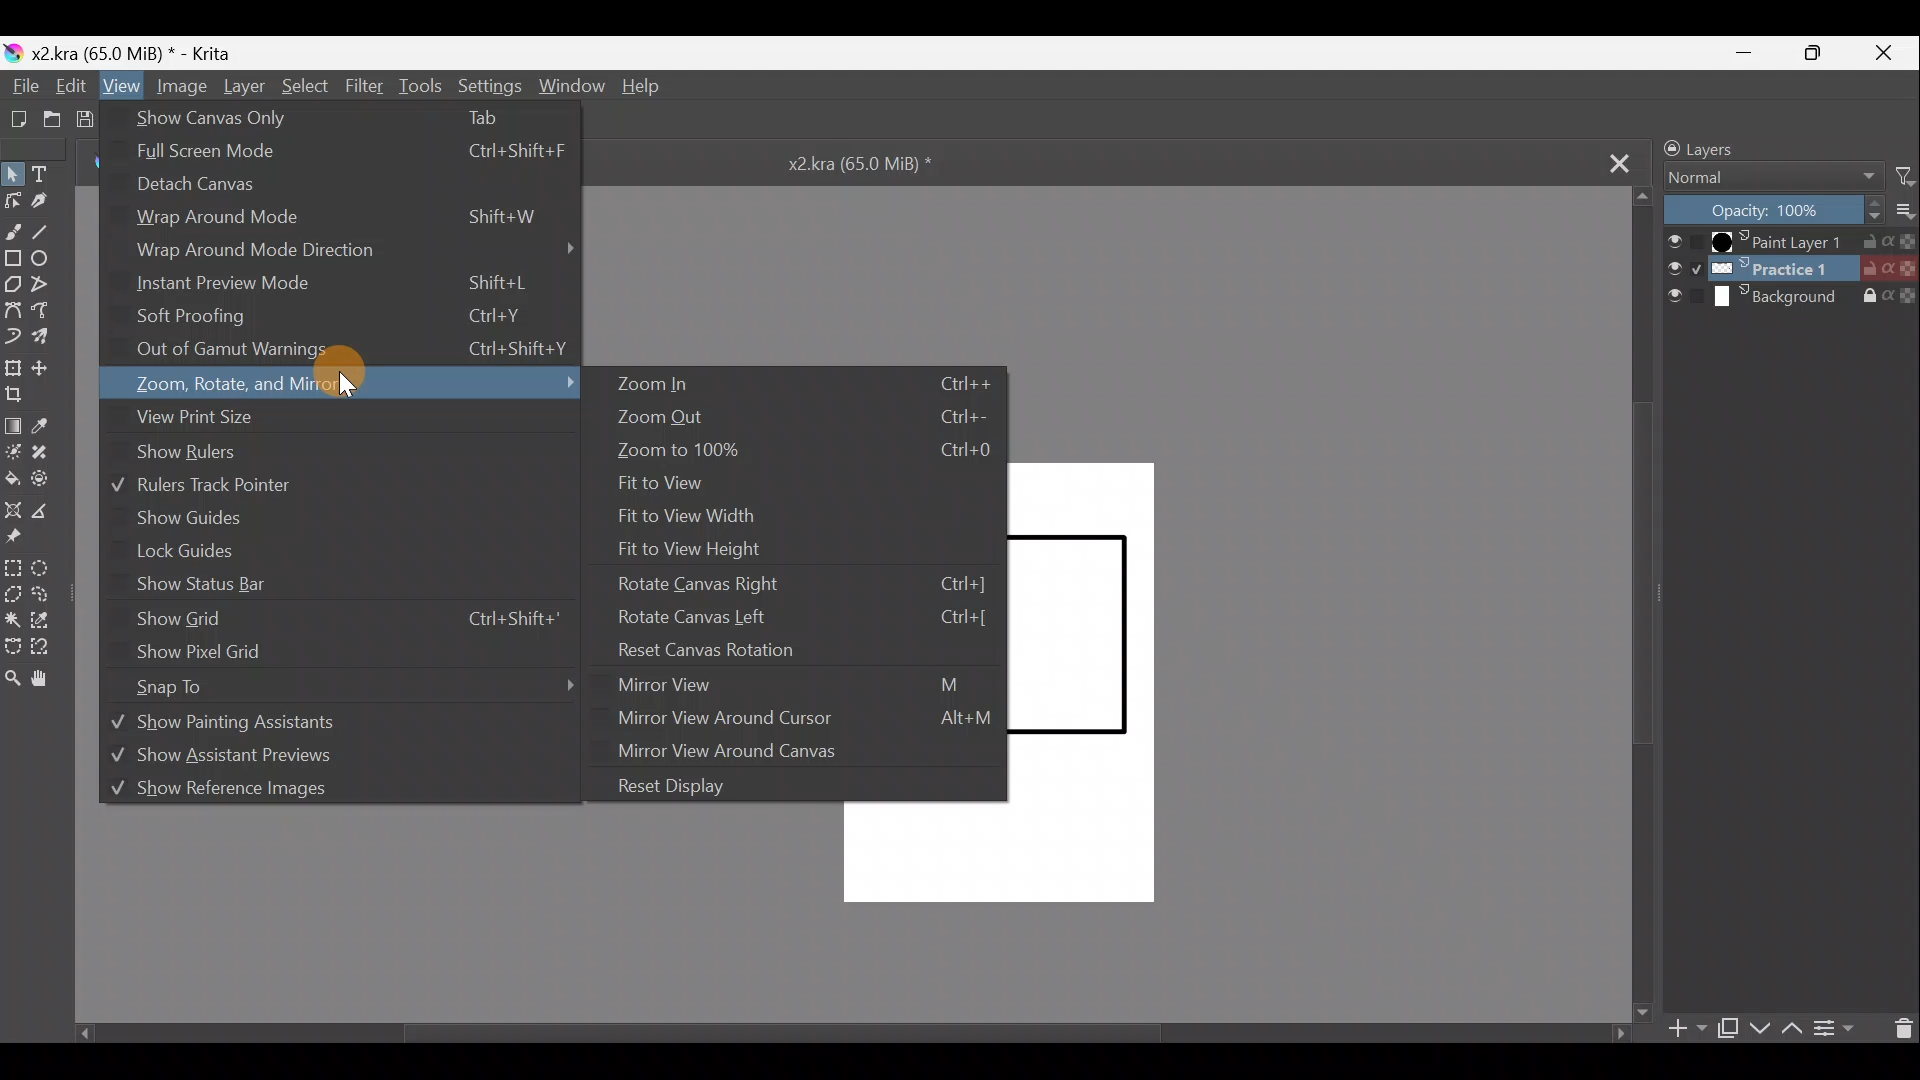 Image resolution: width=1920 pixels, height=1080 pixels. I want to click on Filter, so click(365, 85).